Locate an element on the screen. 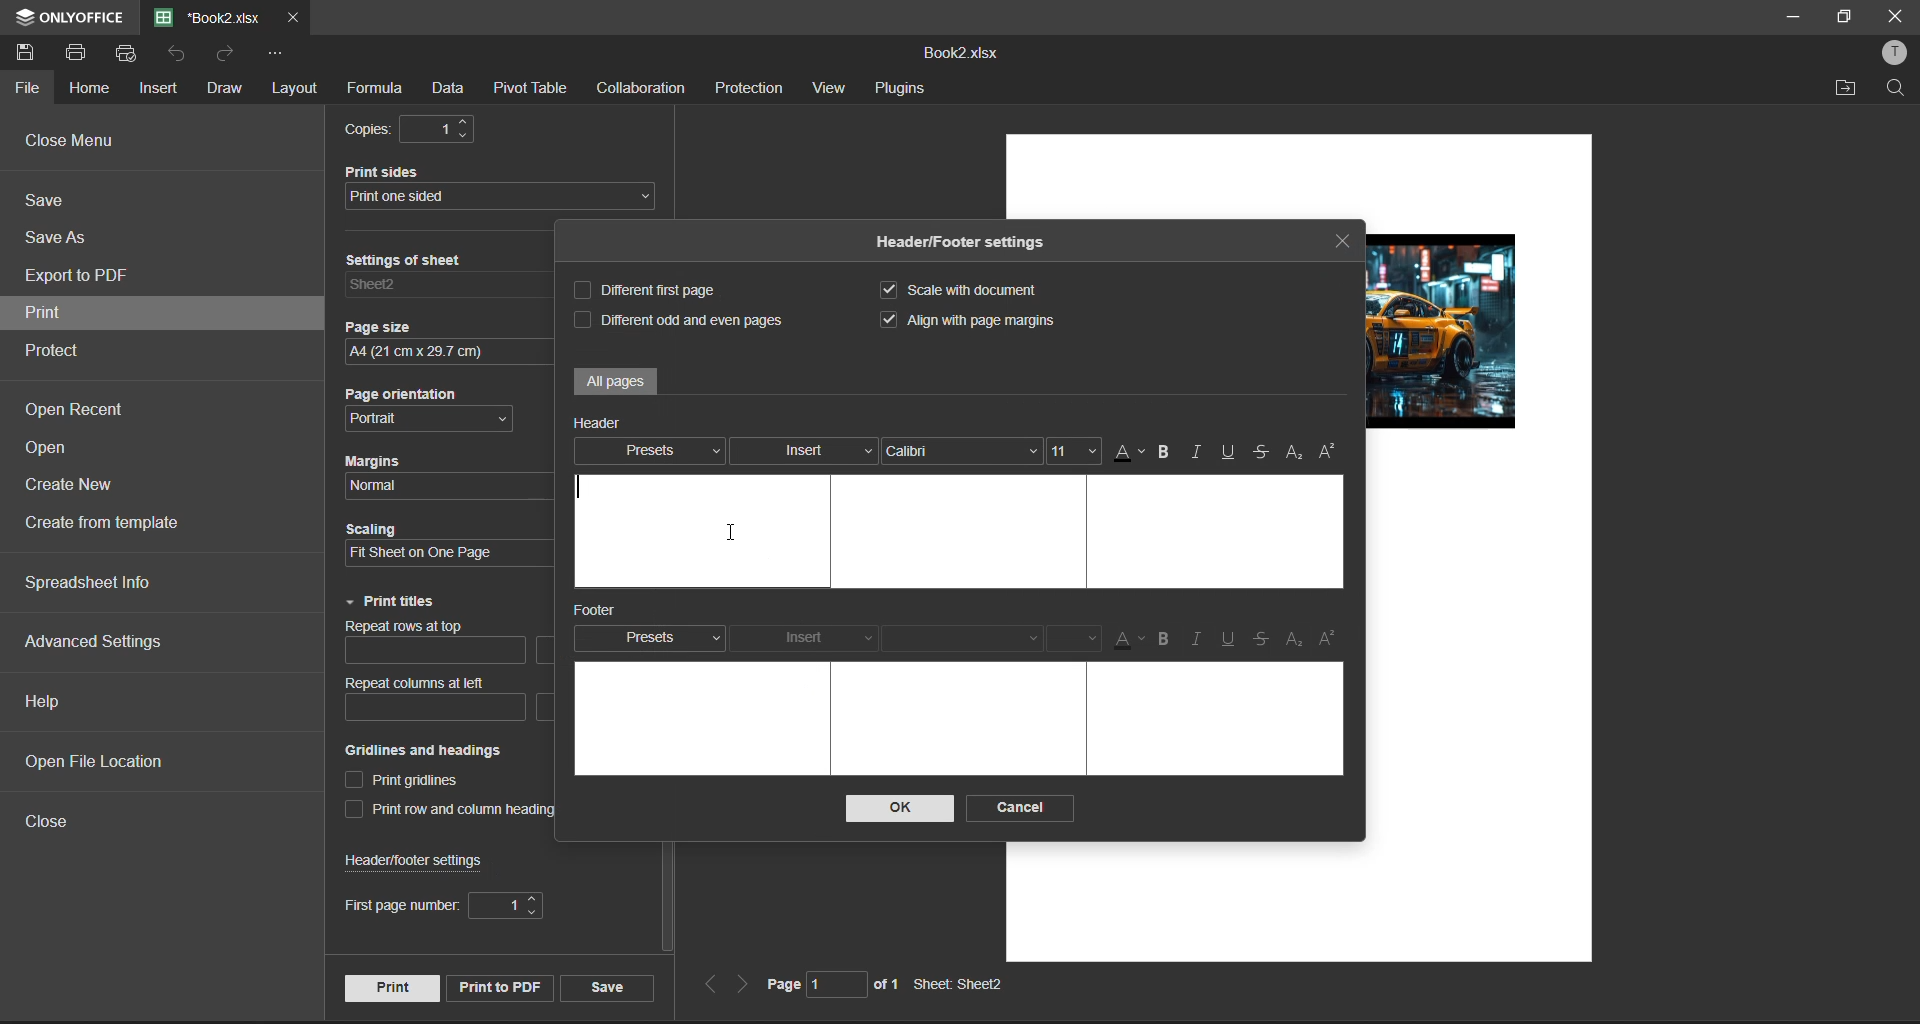 Image resolution: width=1920 pixels, height=1024 pixels. advanced settings is located at coordinates (96, 642).